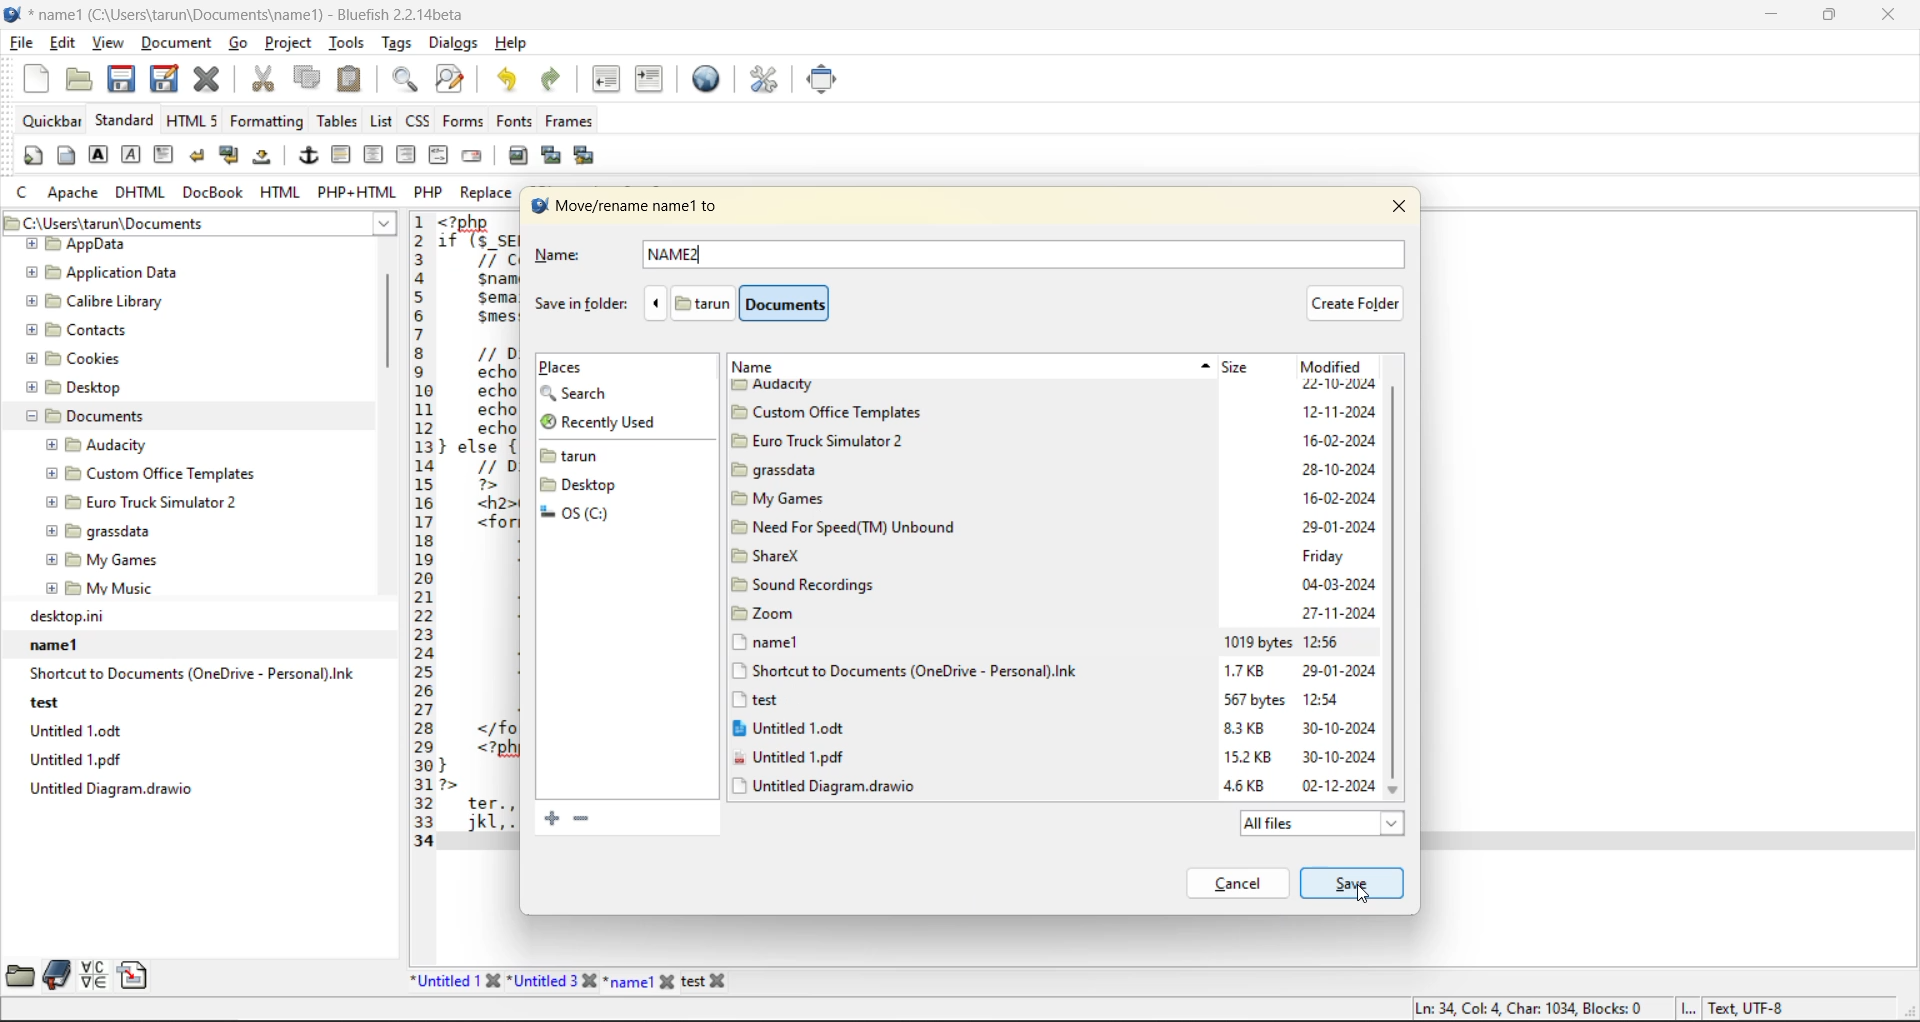 This screenshot has width=1920, height=1022. I want to click on open, so click(81, 80).